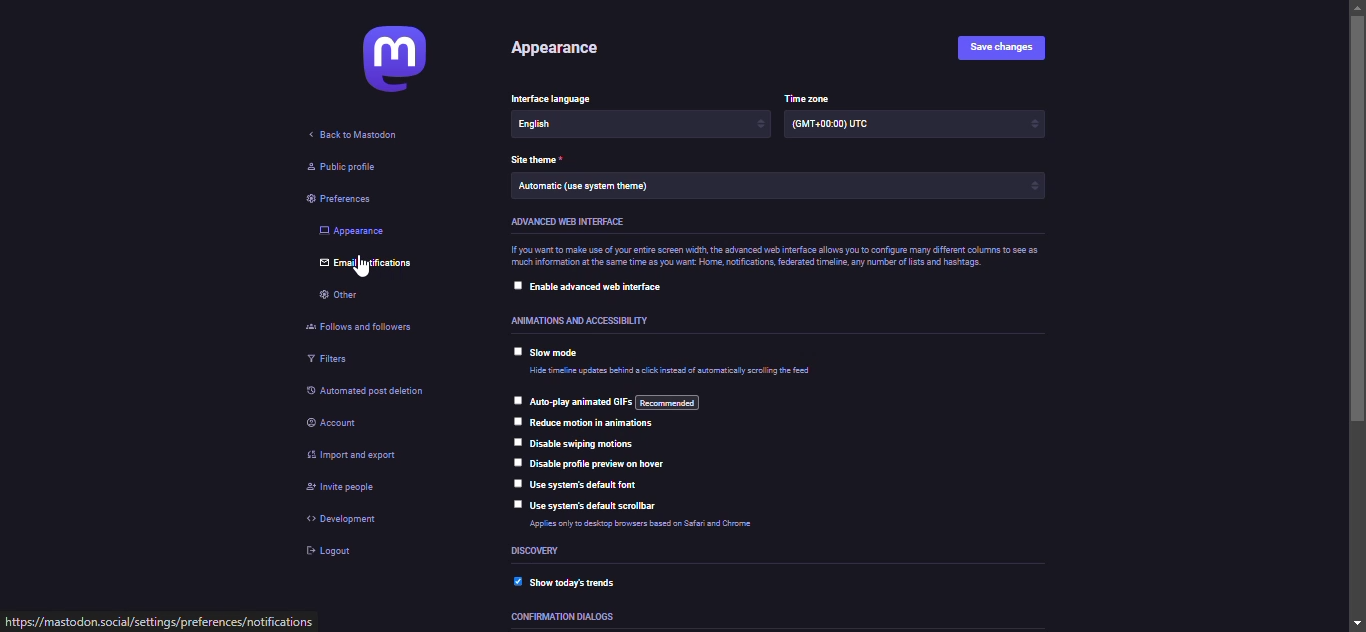  What do you see at coordinates (778, 186) in the screenshot?
I see `theme` at bounding box center [778, 186].